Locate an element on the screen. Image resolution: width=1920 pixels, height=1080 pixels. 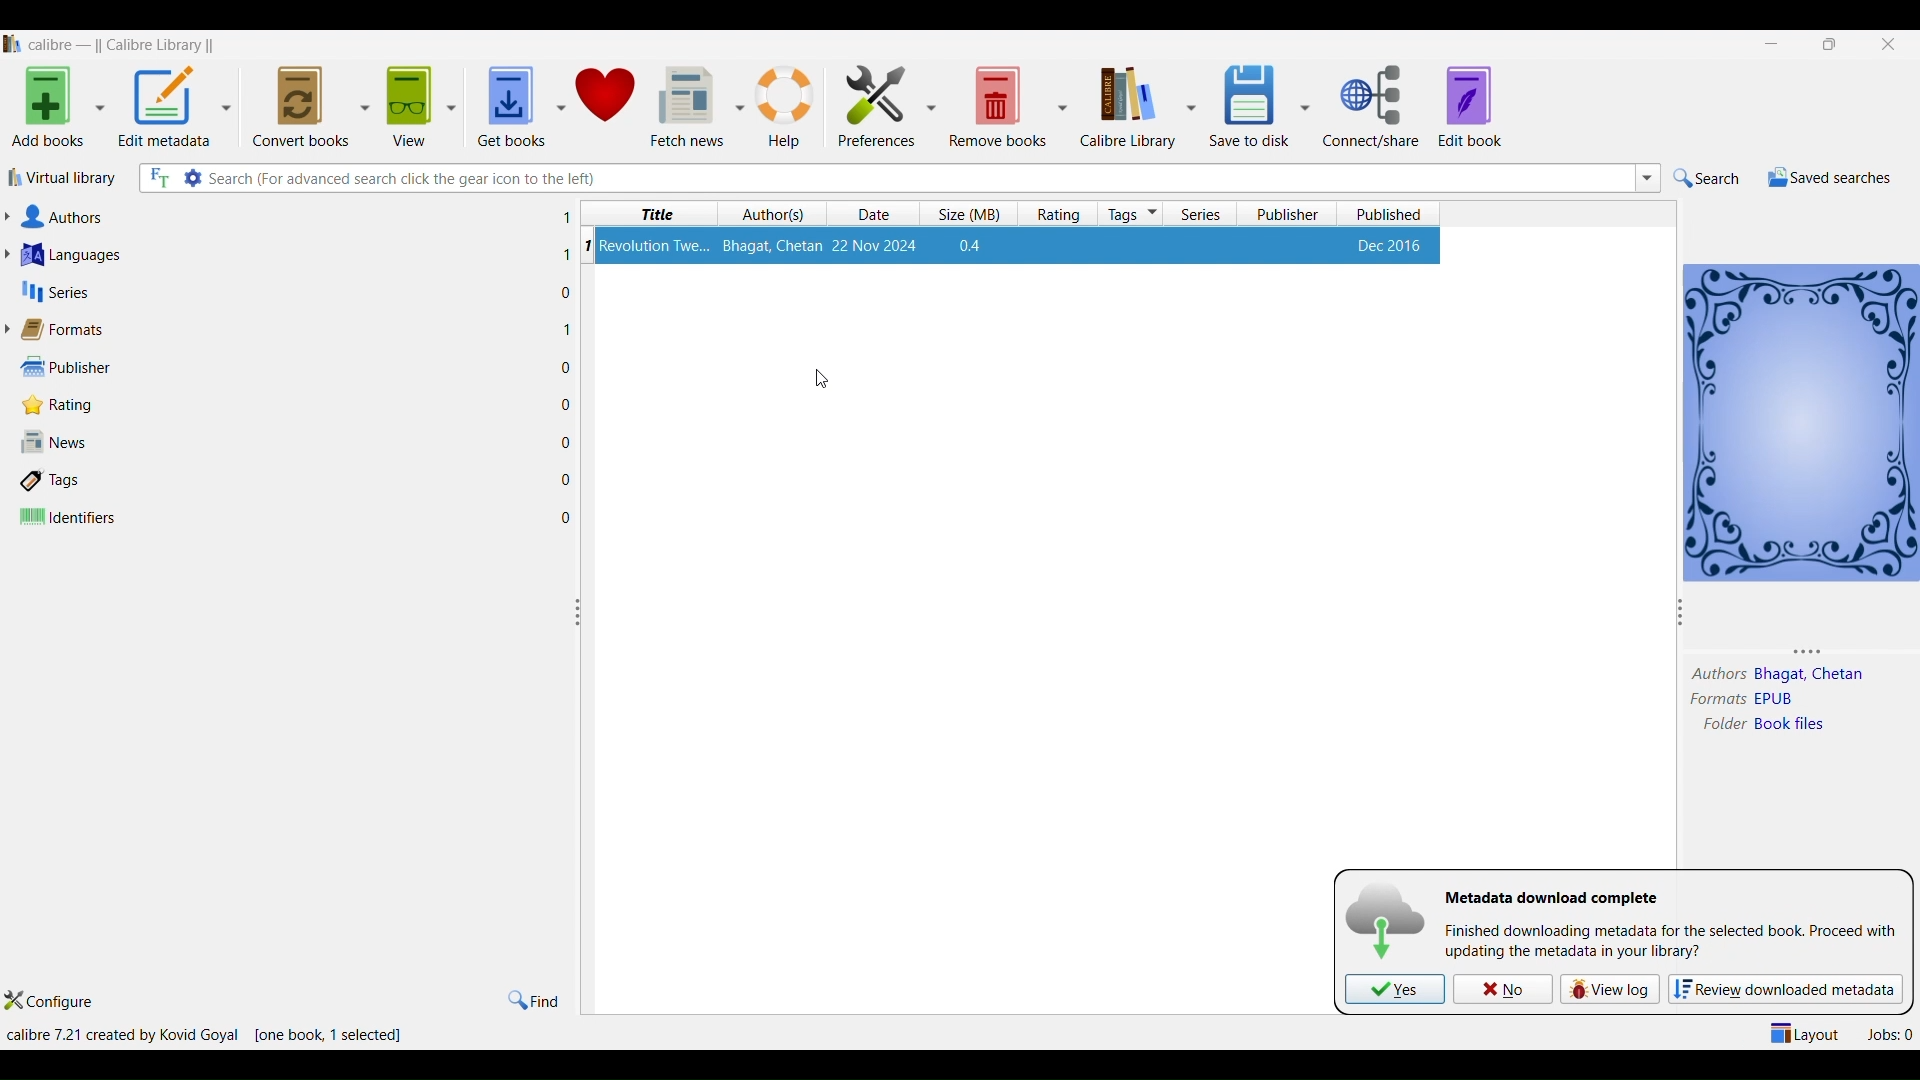
rating is located at coordinates (1061, 214).